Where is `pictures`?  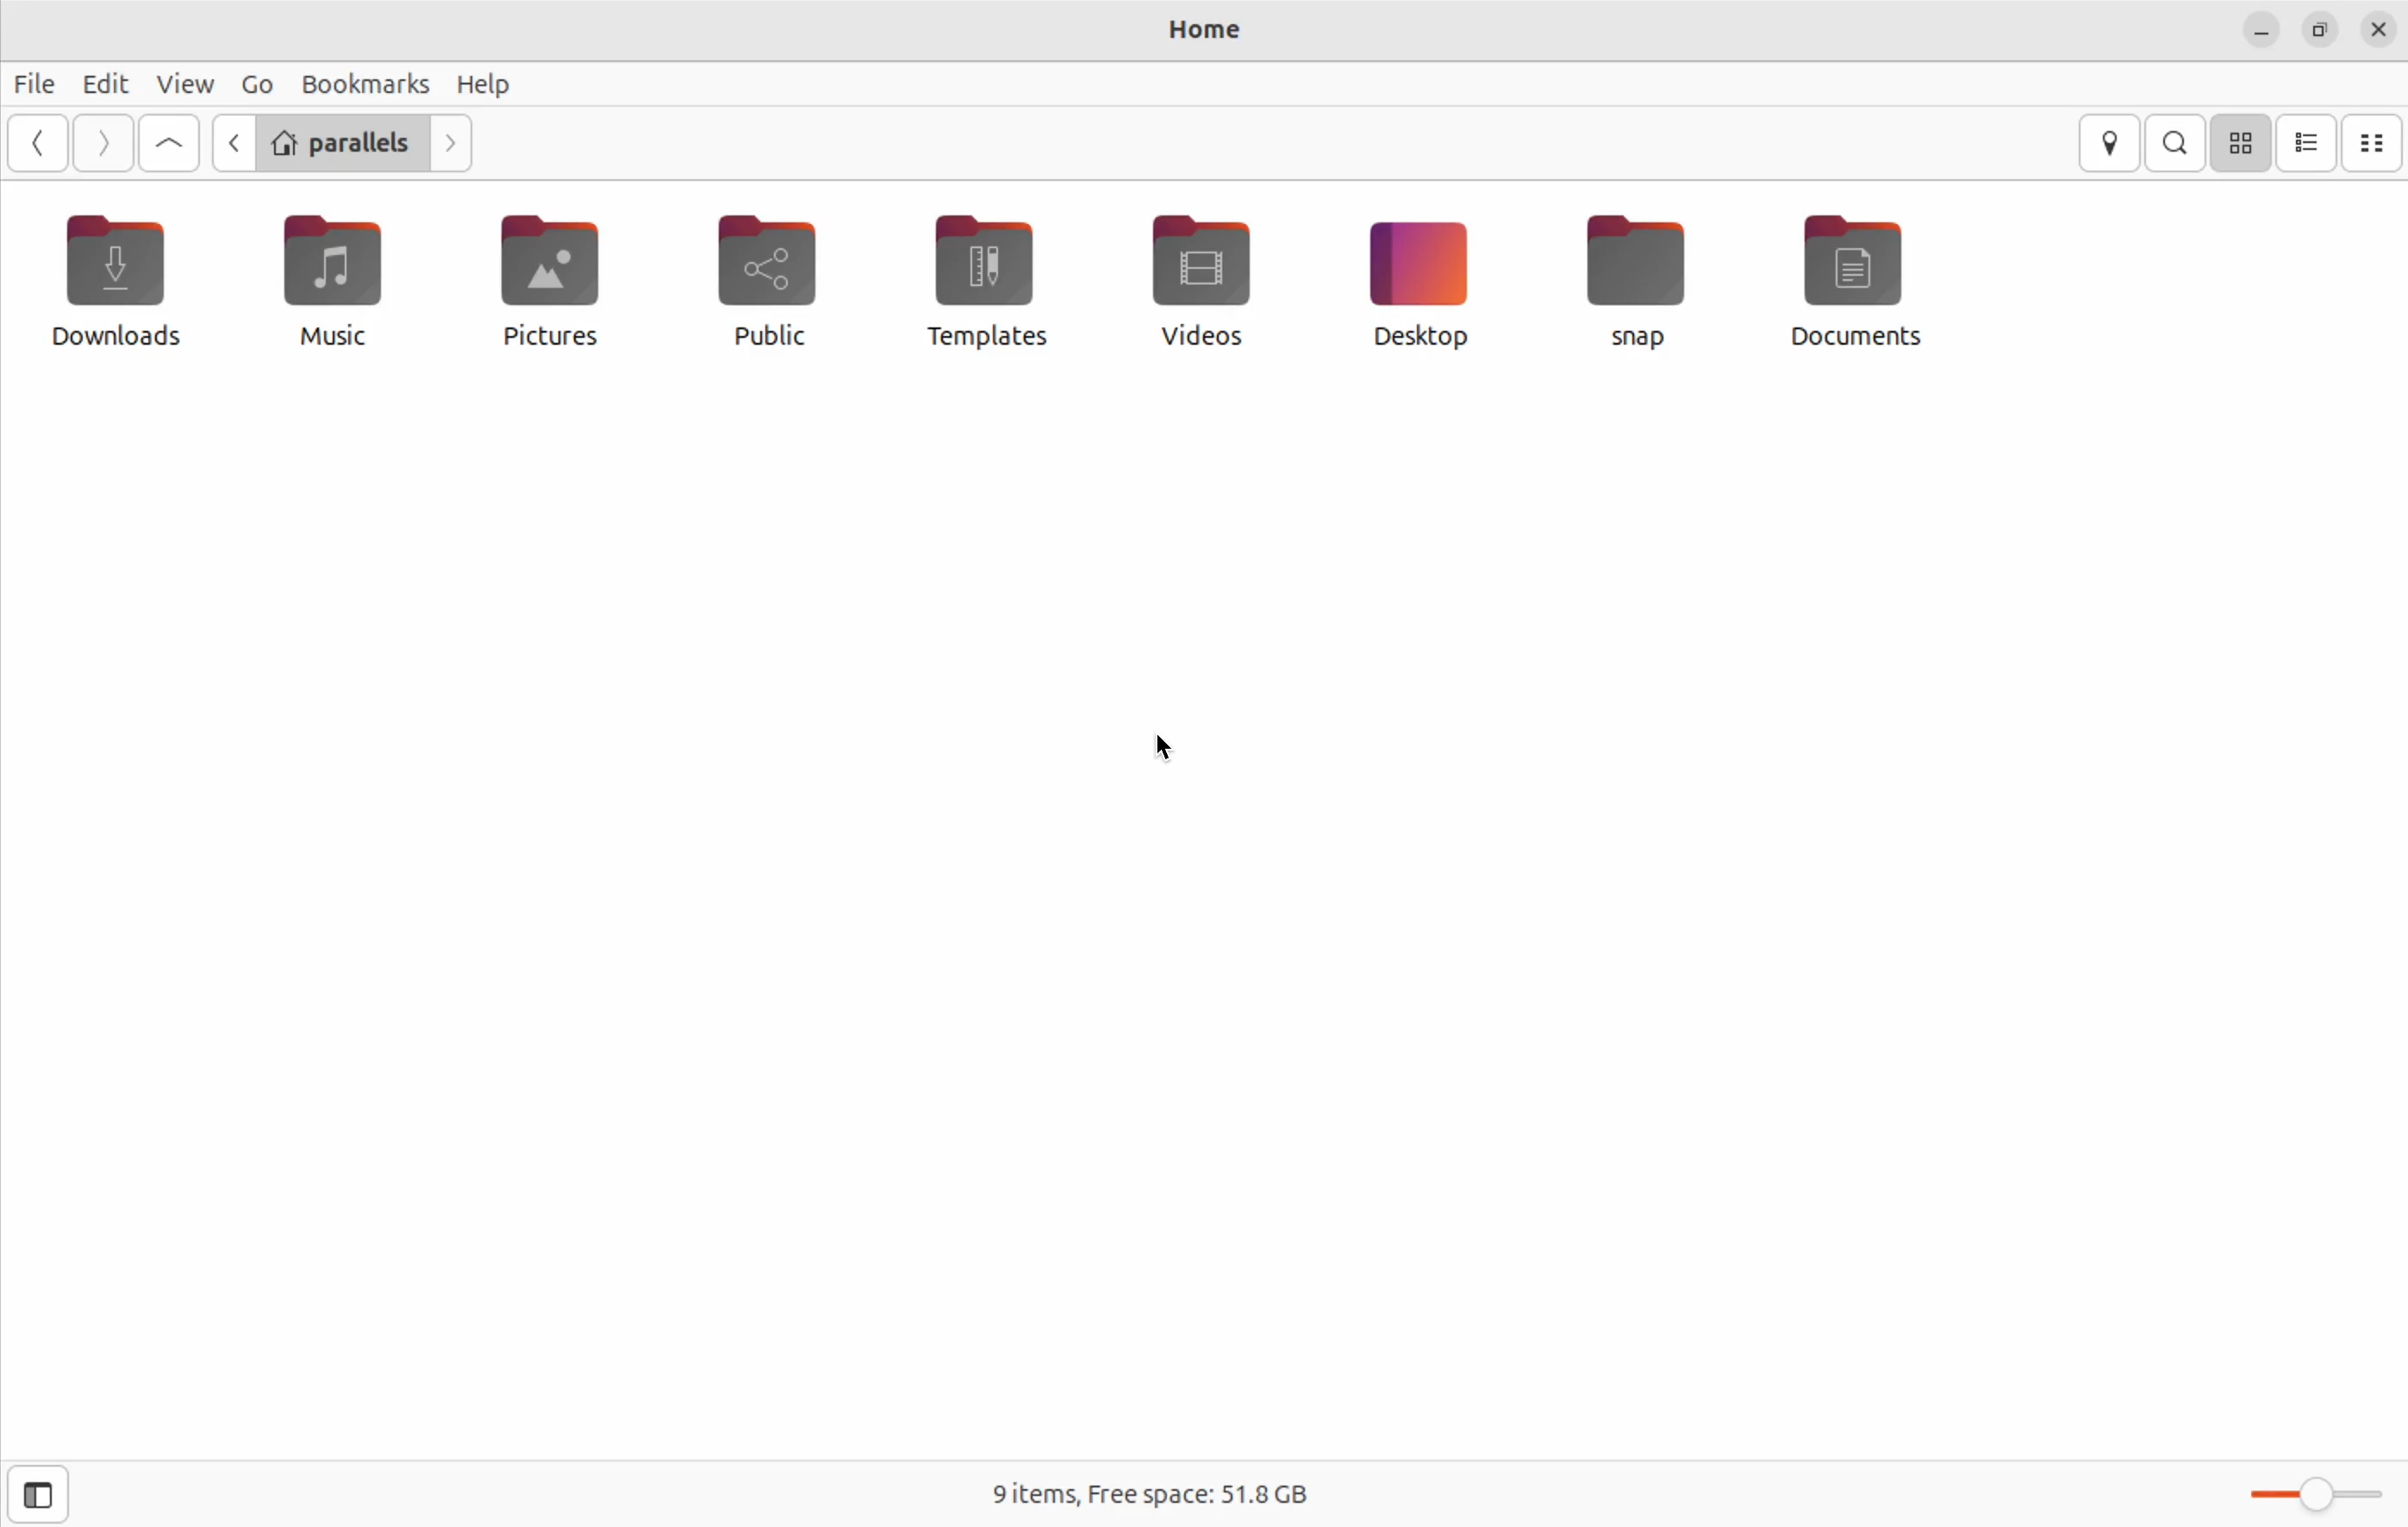
pictures is located at coordinates (548, 279).